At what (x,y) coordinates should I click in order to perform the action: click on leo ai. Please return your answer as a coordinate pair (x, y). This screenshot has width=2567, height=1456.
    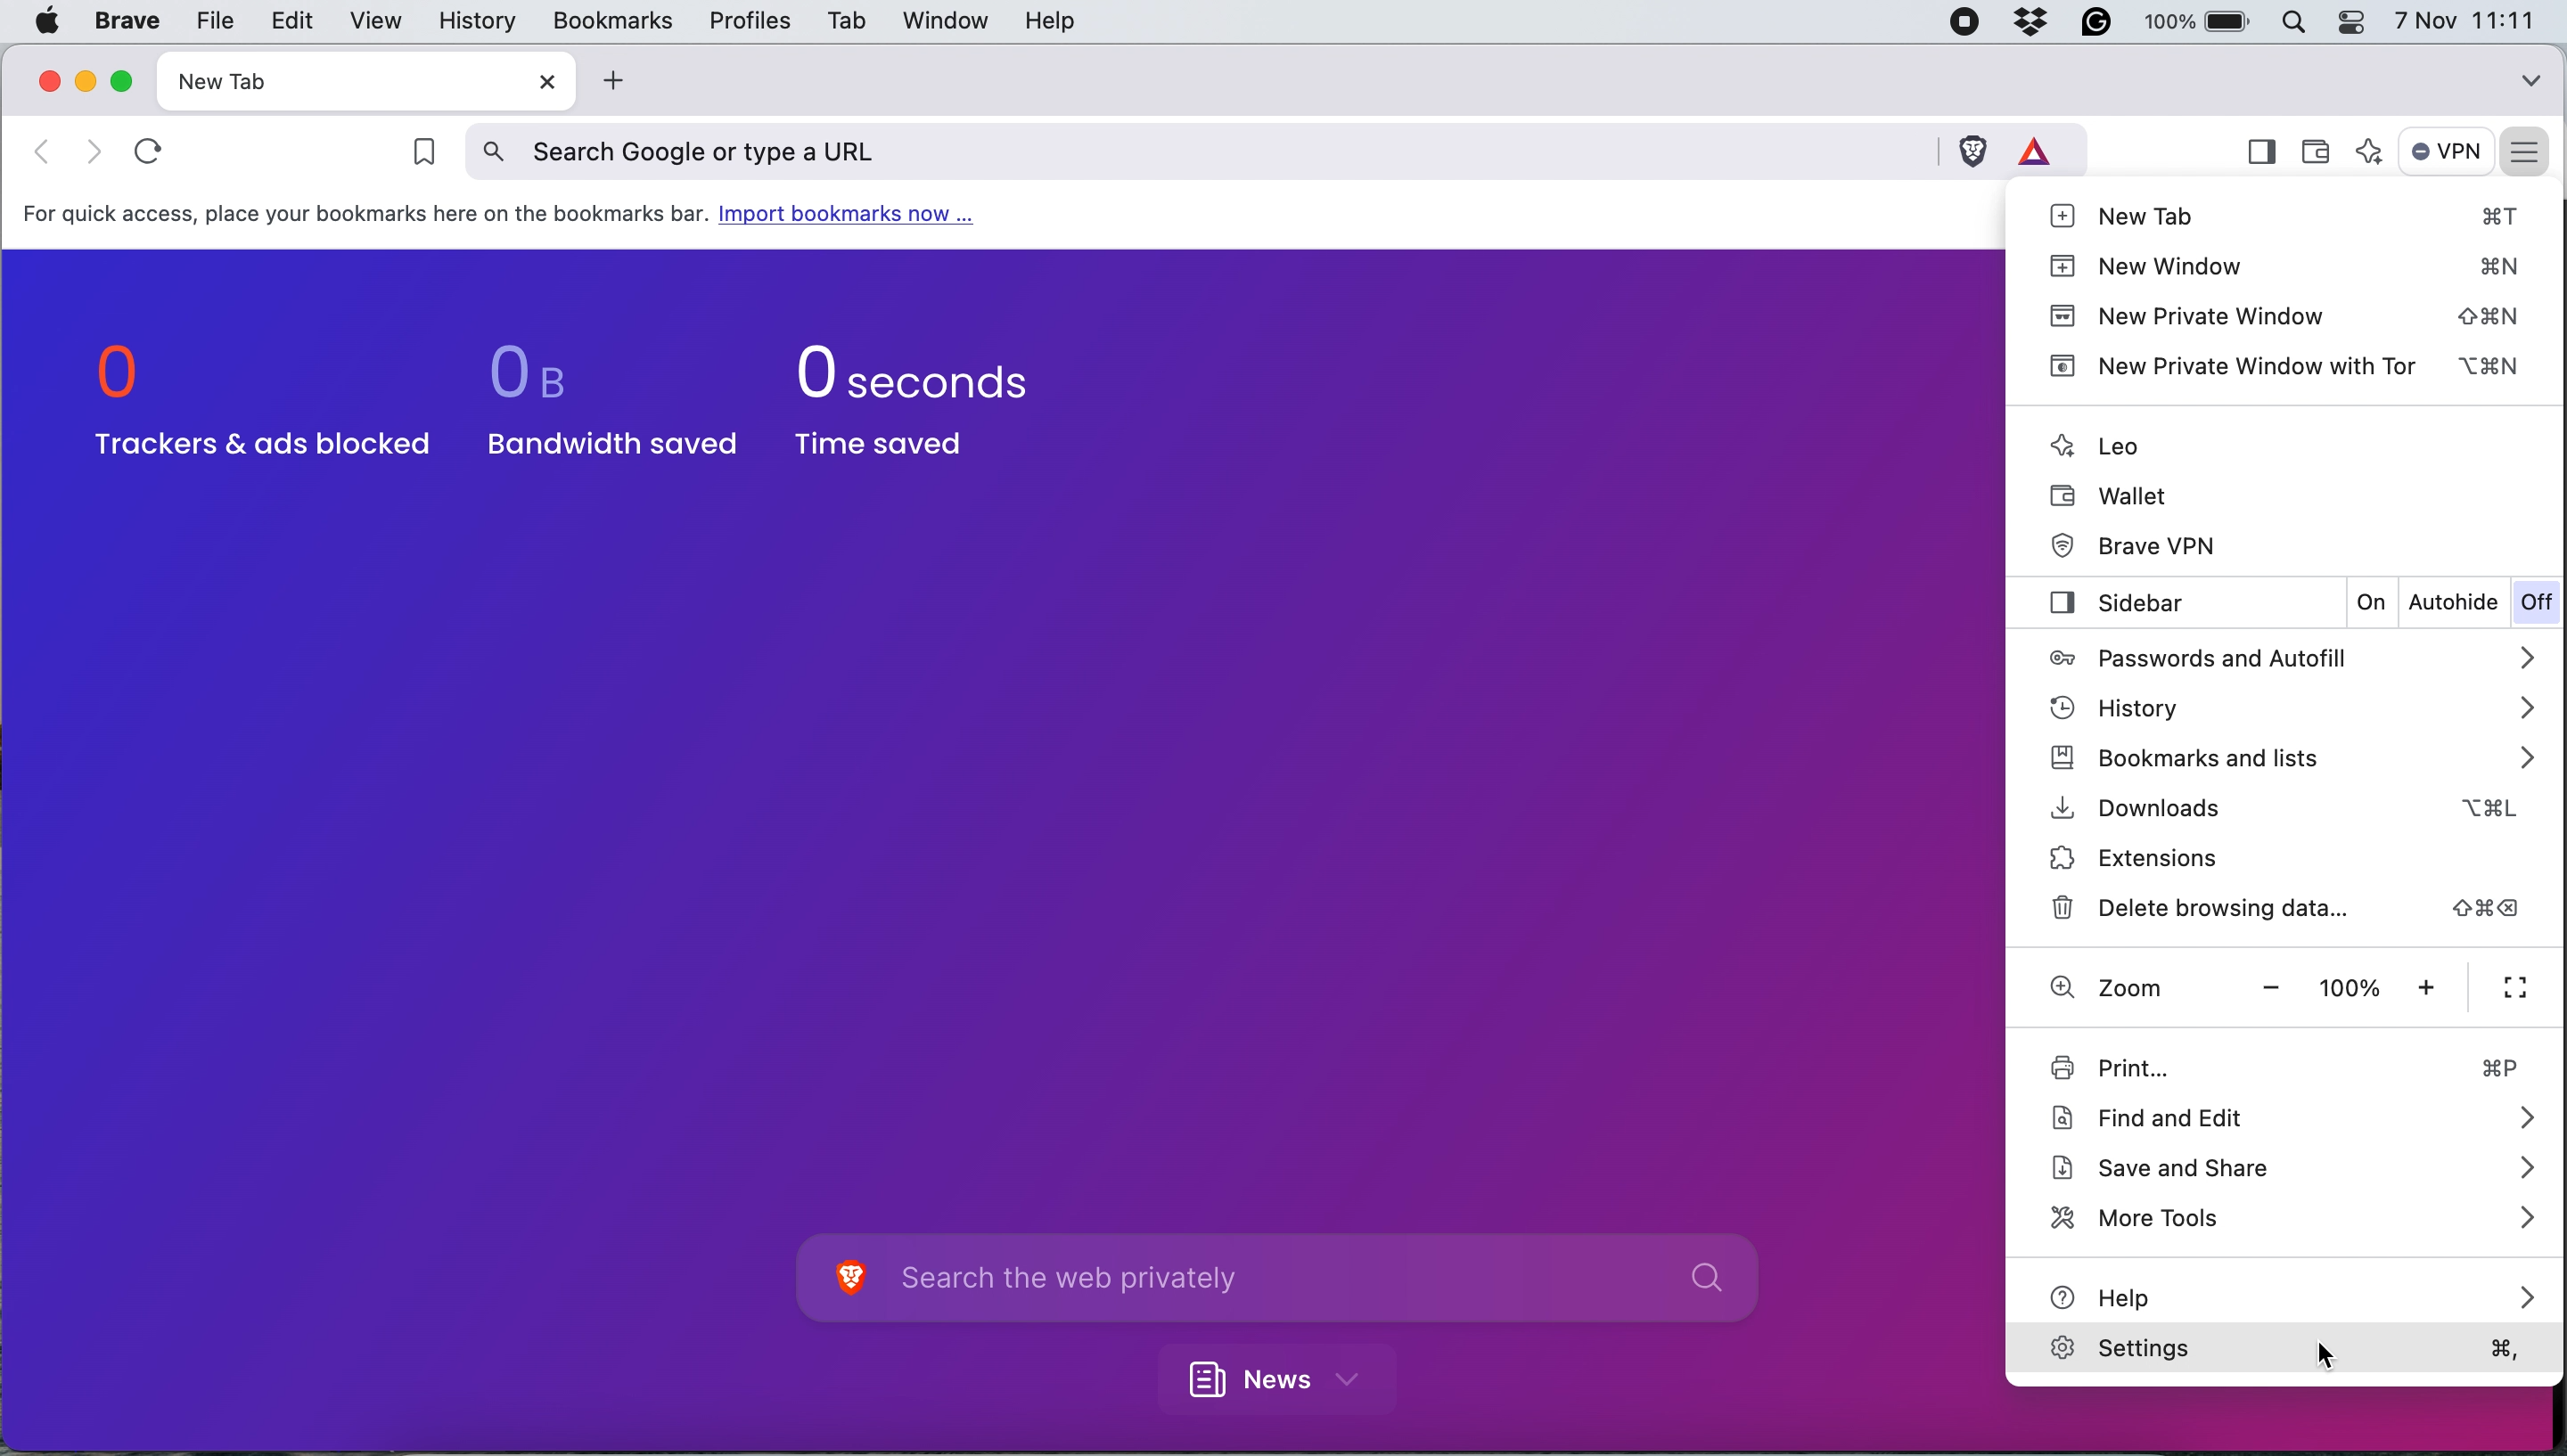
    Looking at the image, I should click on (2372, 155).